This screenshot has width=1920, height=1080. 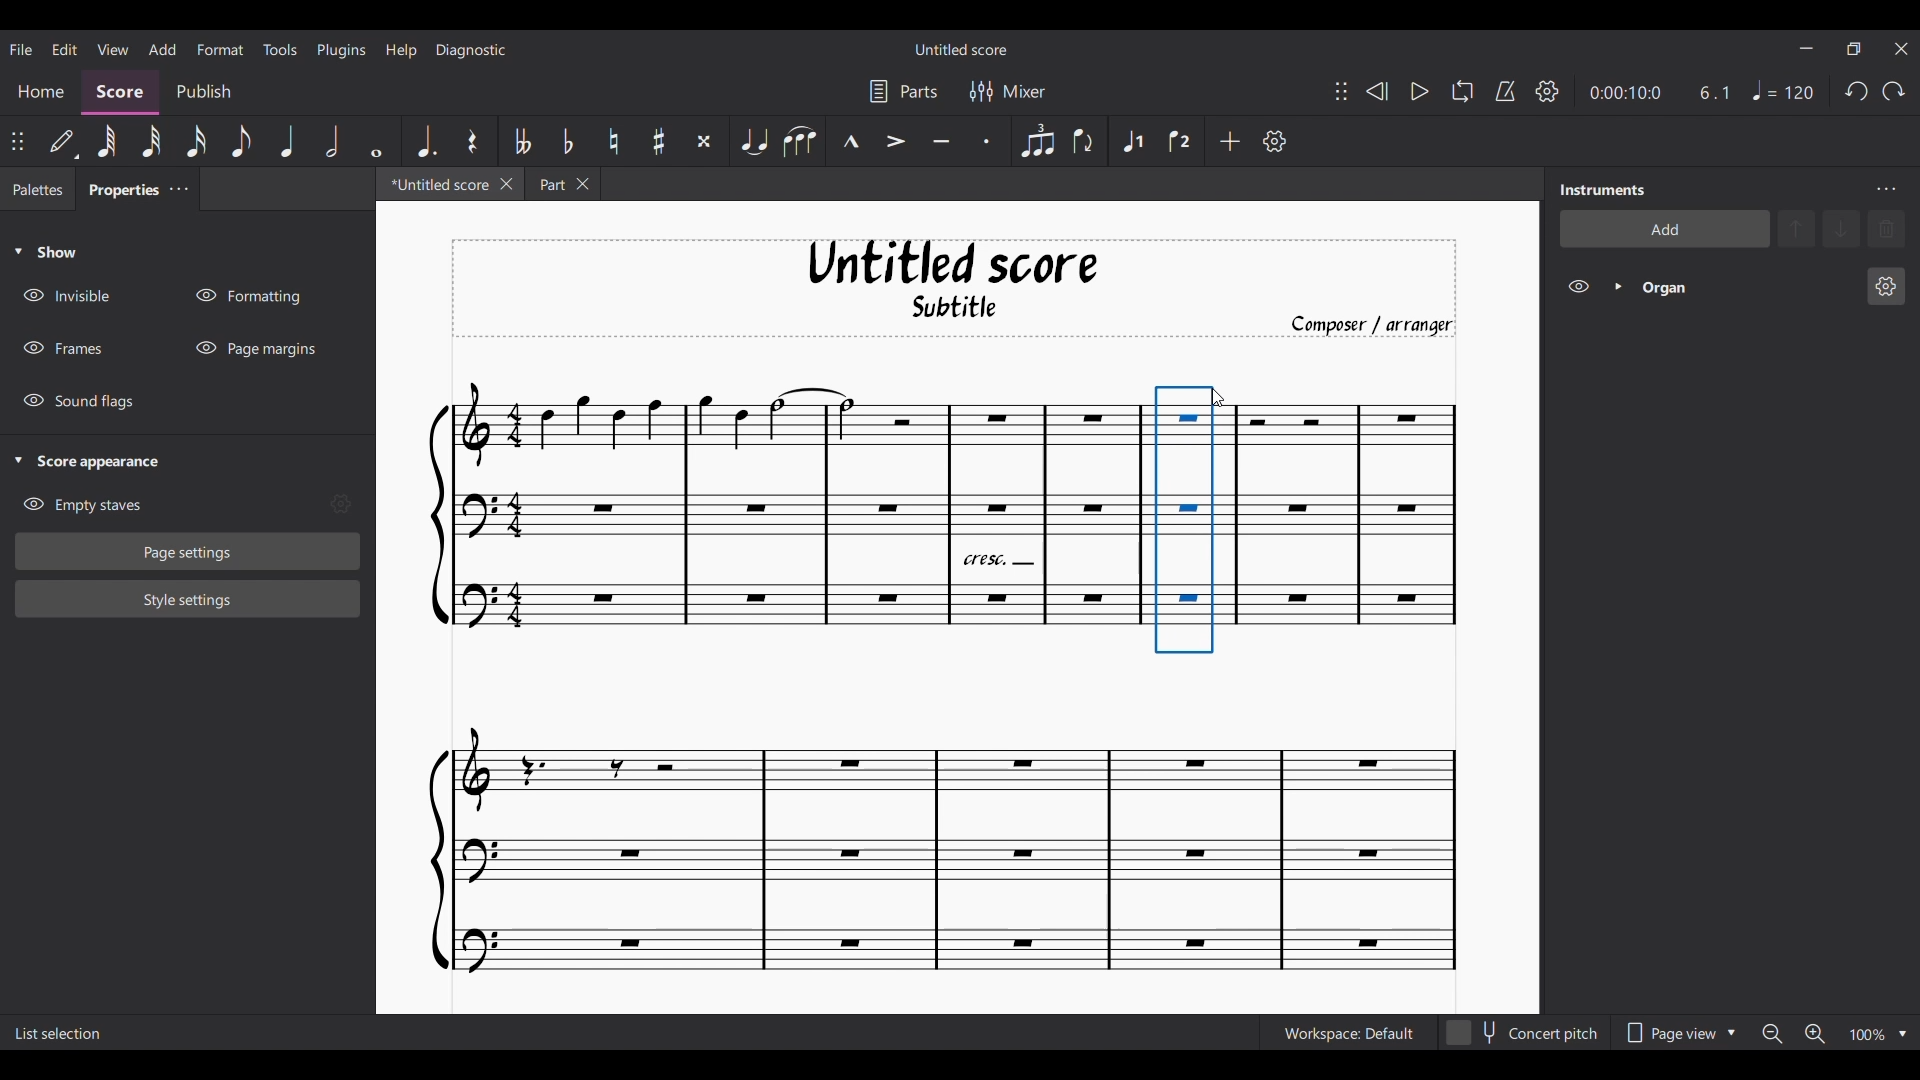 I want to click on Default, so click(x=63, y=141).